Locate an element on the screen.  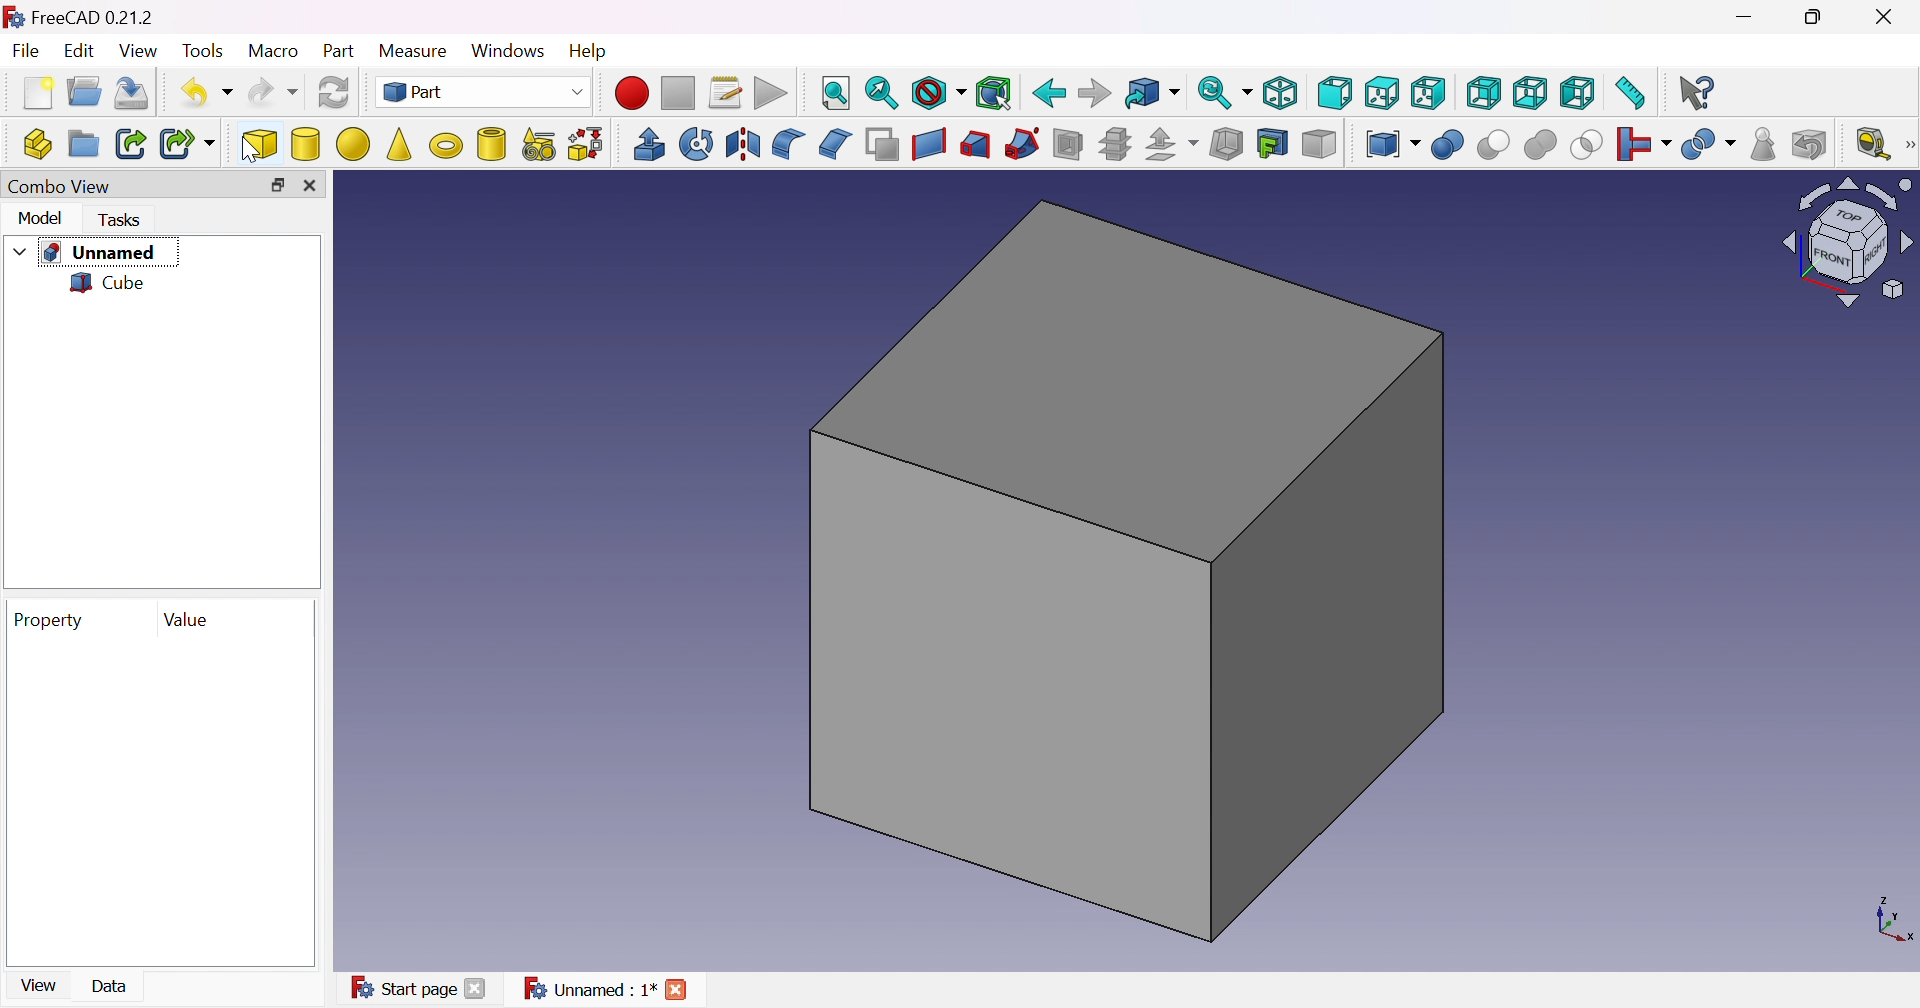
Drop down is located at coordinates (18, 250).